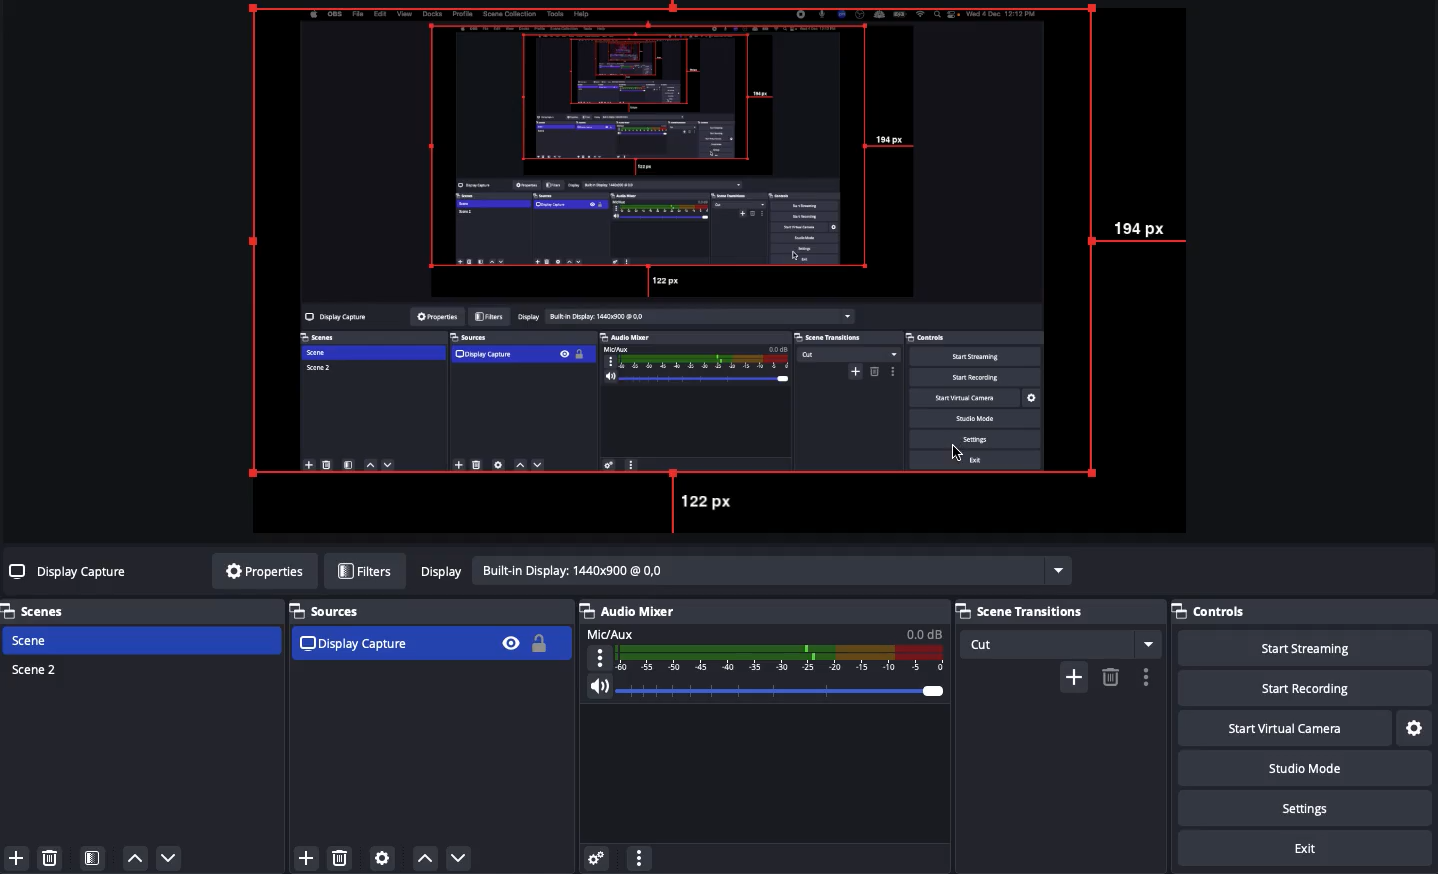 This screenshot has height=874, width=1438. What do you see at coordinates (955, 449) in the screenshot?
I see `Cursor` at bounding box center [955, 449].